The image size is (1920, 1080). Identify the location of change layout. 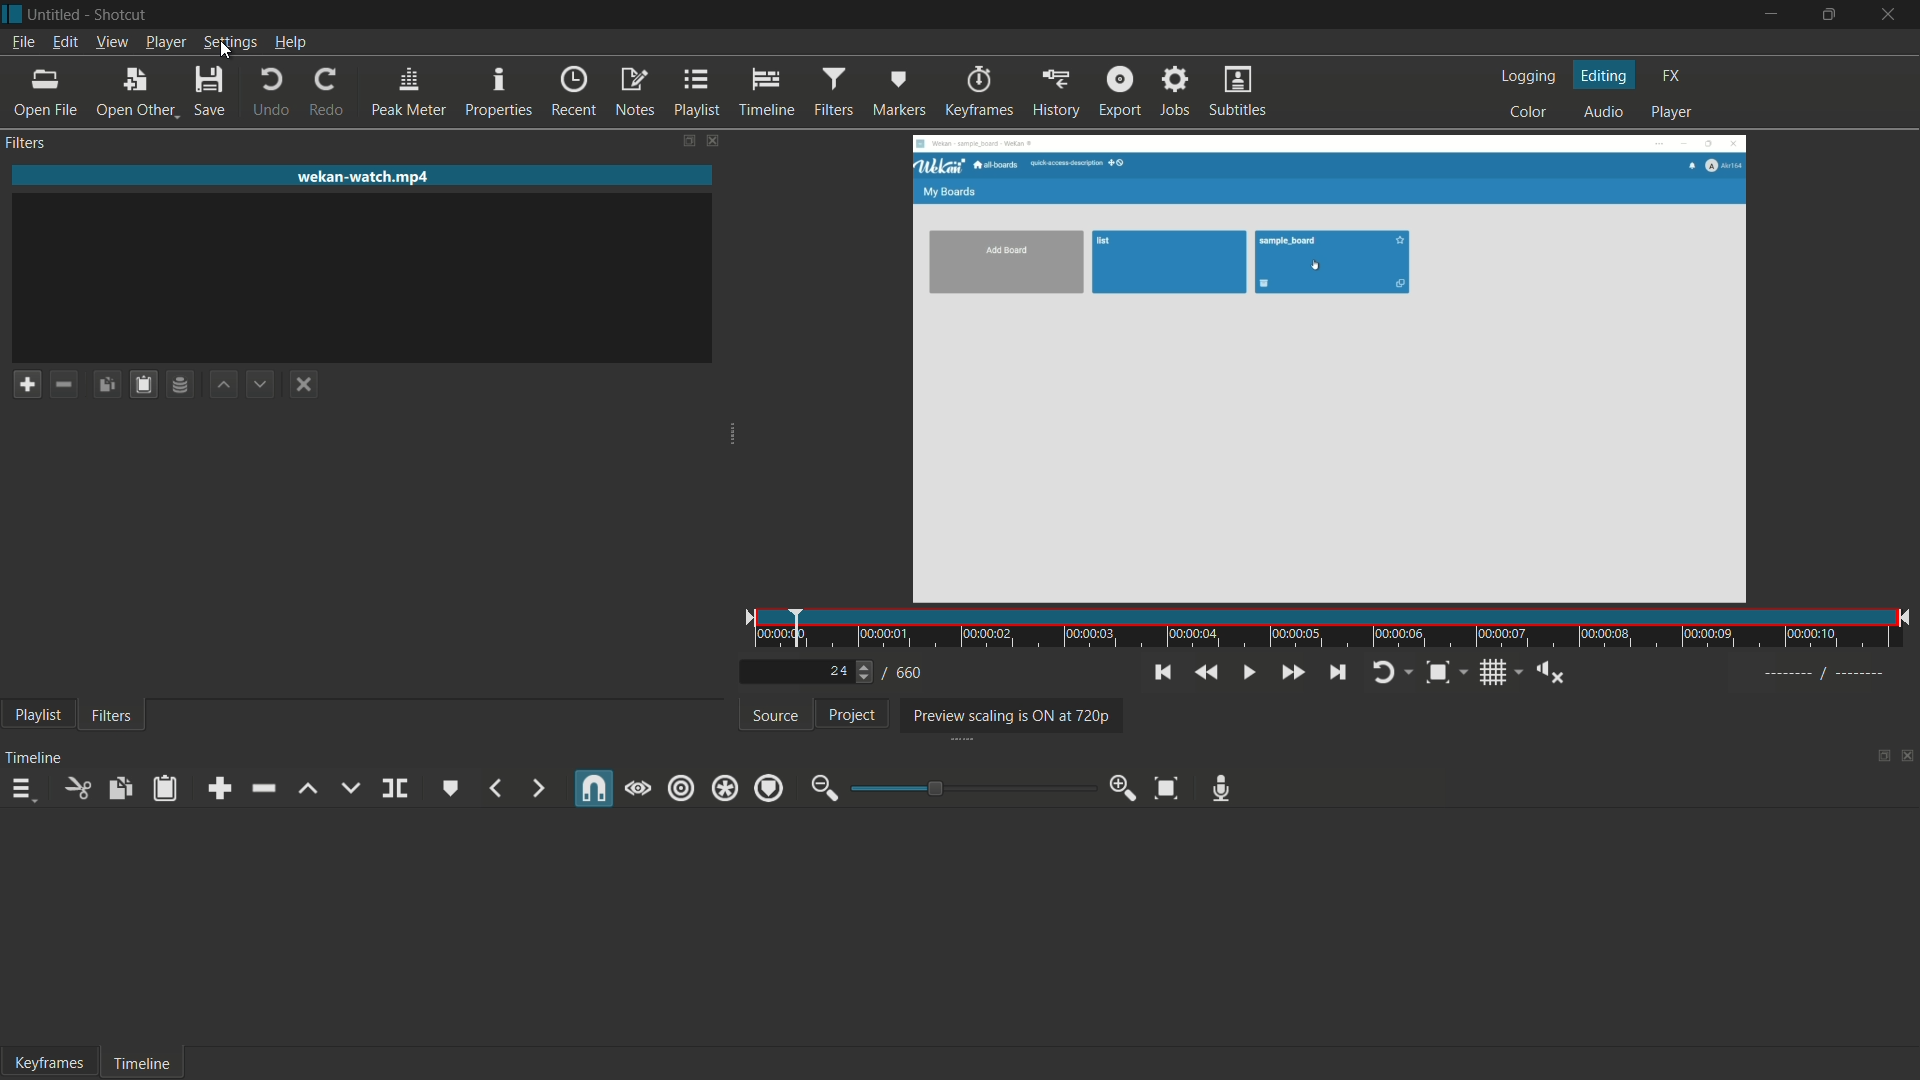
(1880, 758).